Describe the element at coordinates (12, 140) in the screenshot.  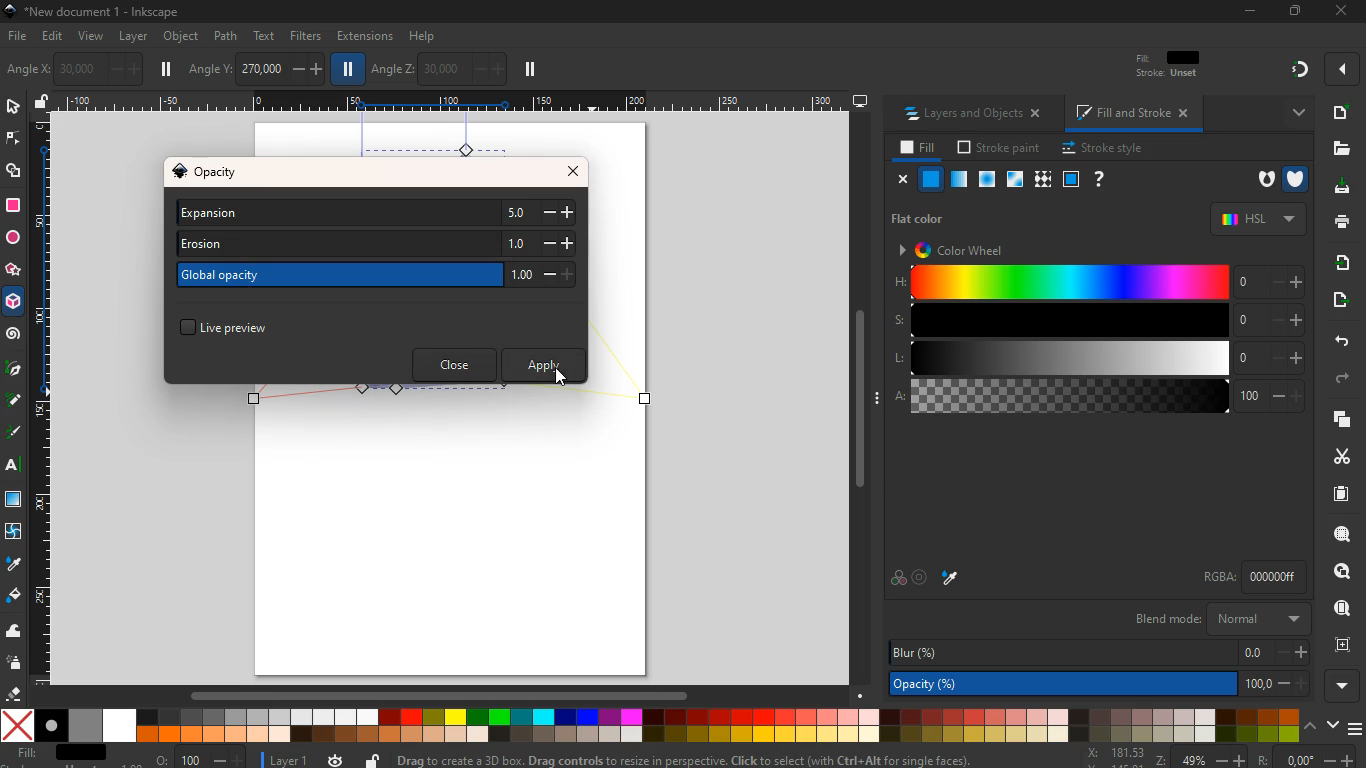
I see `edge` at that location.